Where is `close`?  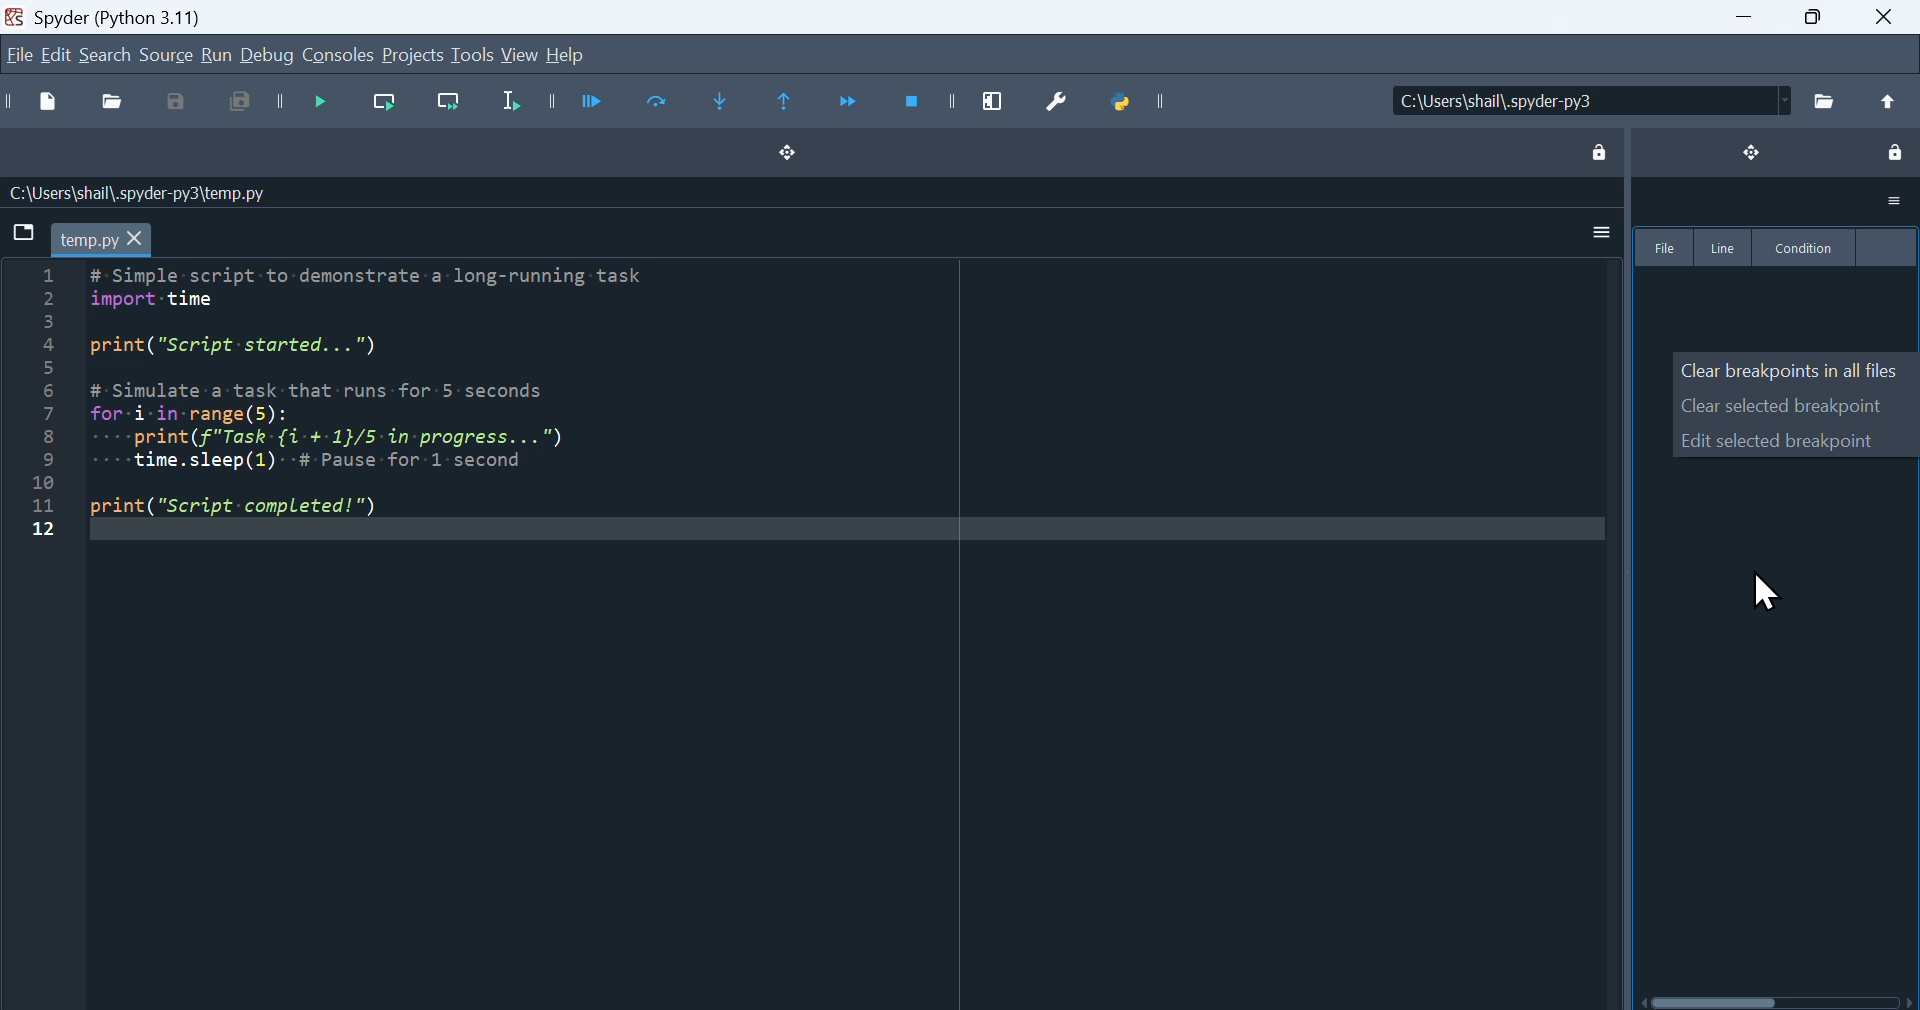
close is located at coordinates (1888, 19).